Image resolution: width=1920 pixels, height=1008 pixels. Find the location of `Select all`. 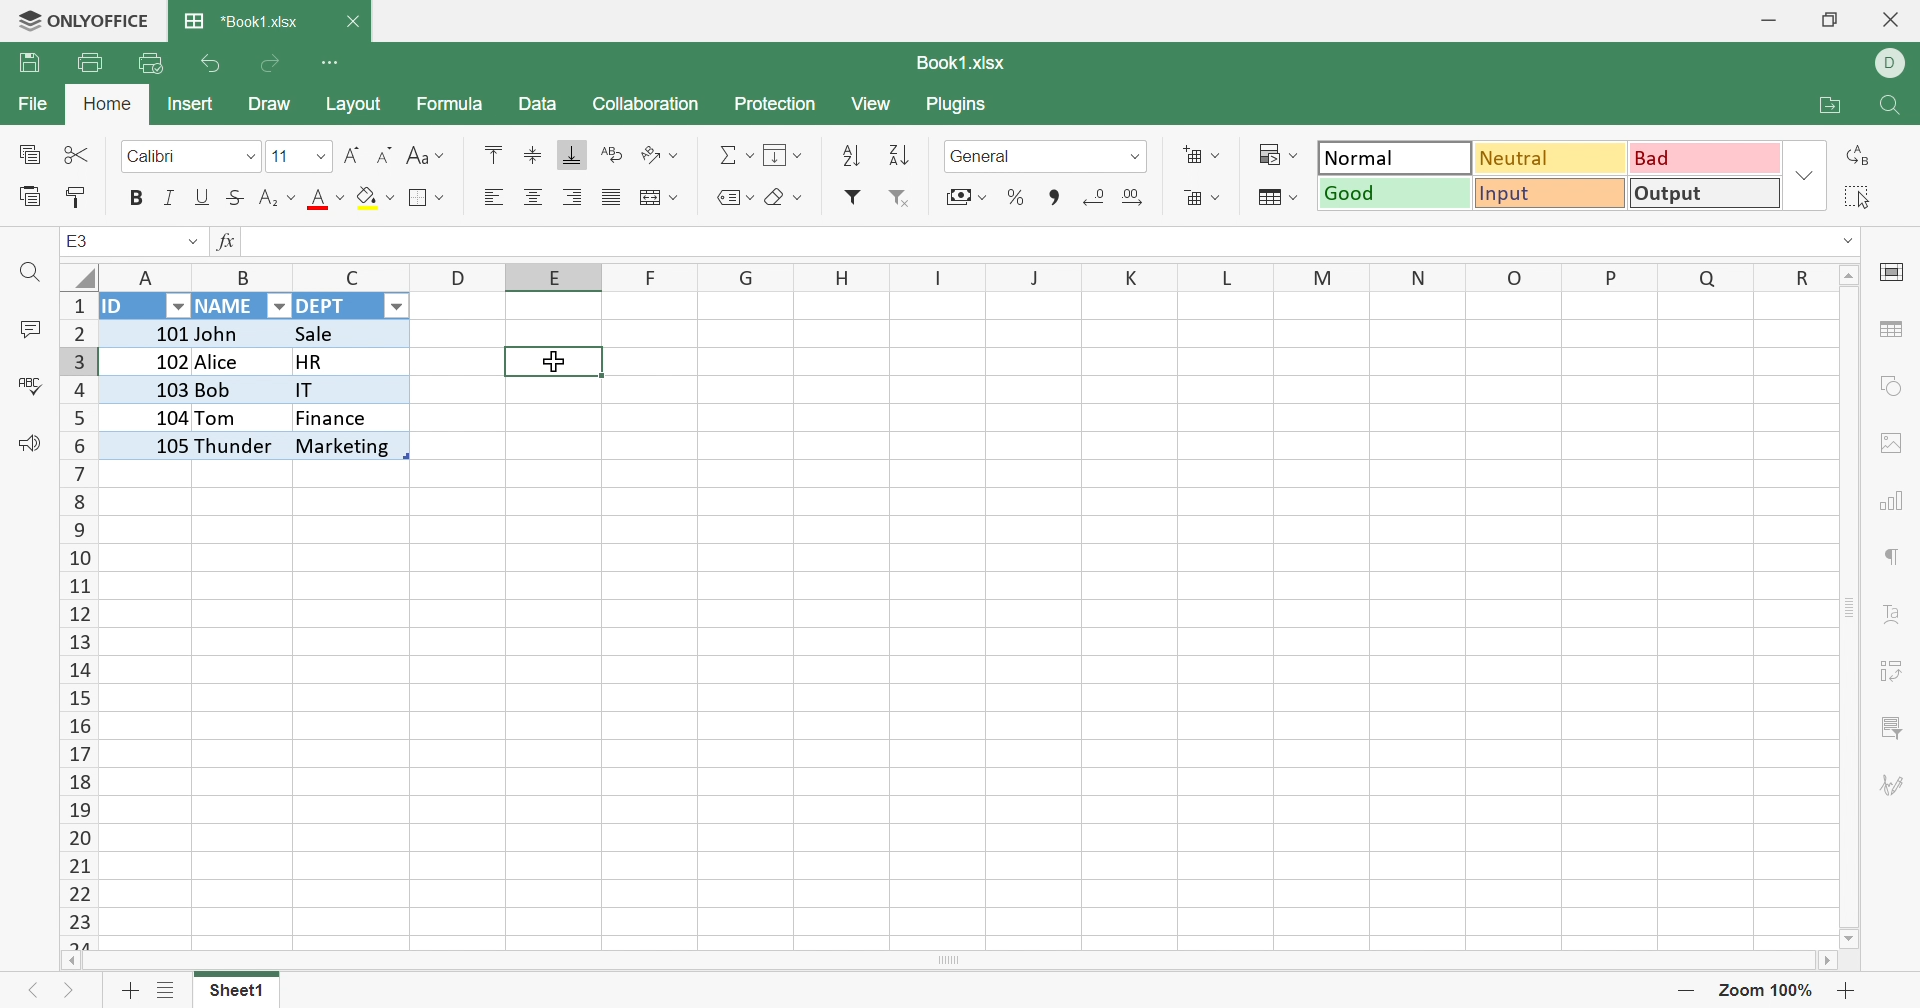

Select all is located at coordinates (1863, 197).